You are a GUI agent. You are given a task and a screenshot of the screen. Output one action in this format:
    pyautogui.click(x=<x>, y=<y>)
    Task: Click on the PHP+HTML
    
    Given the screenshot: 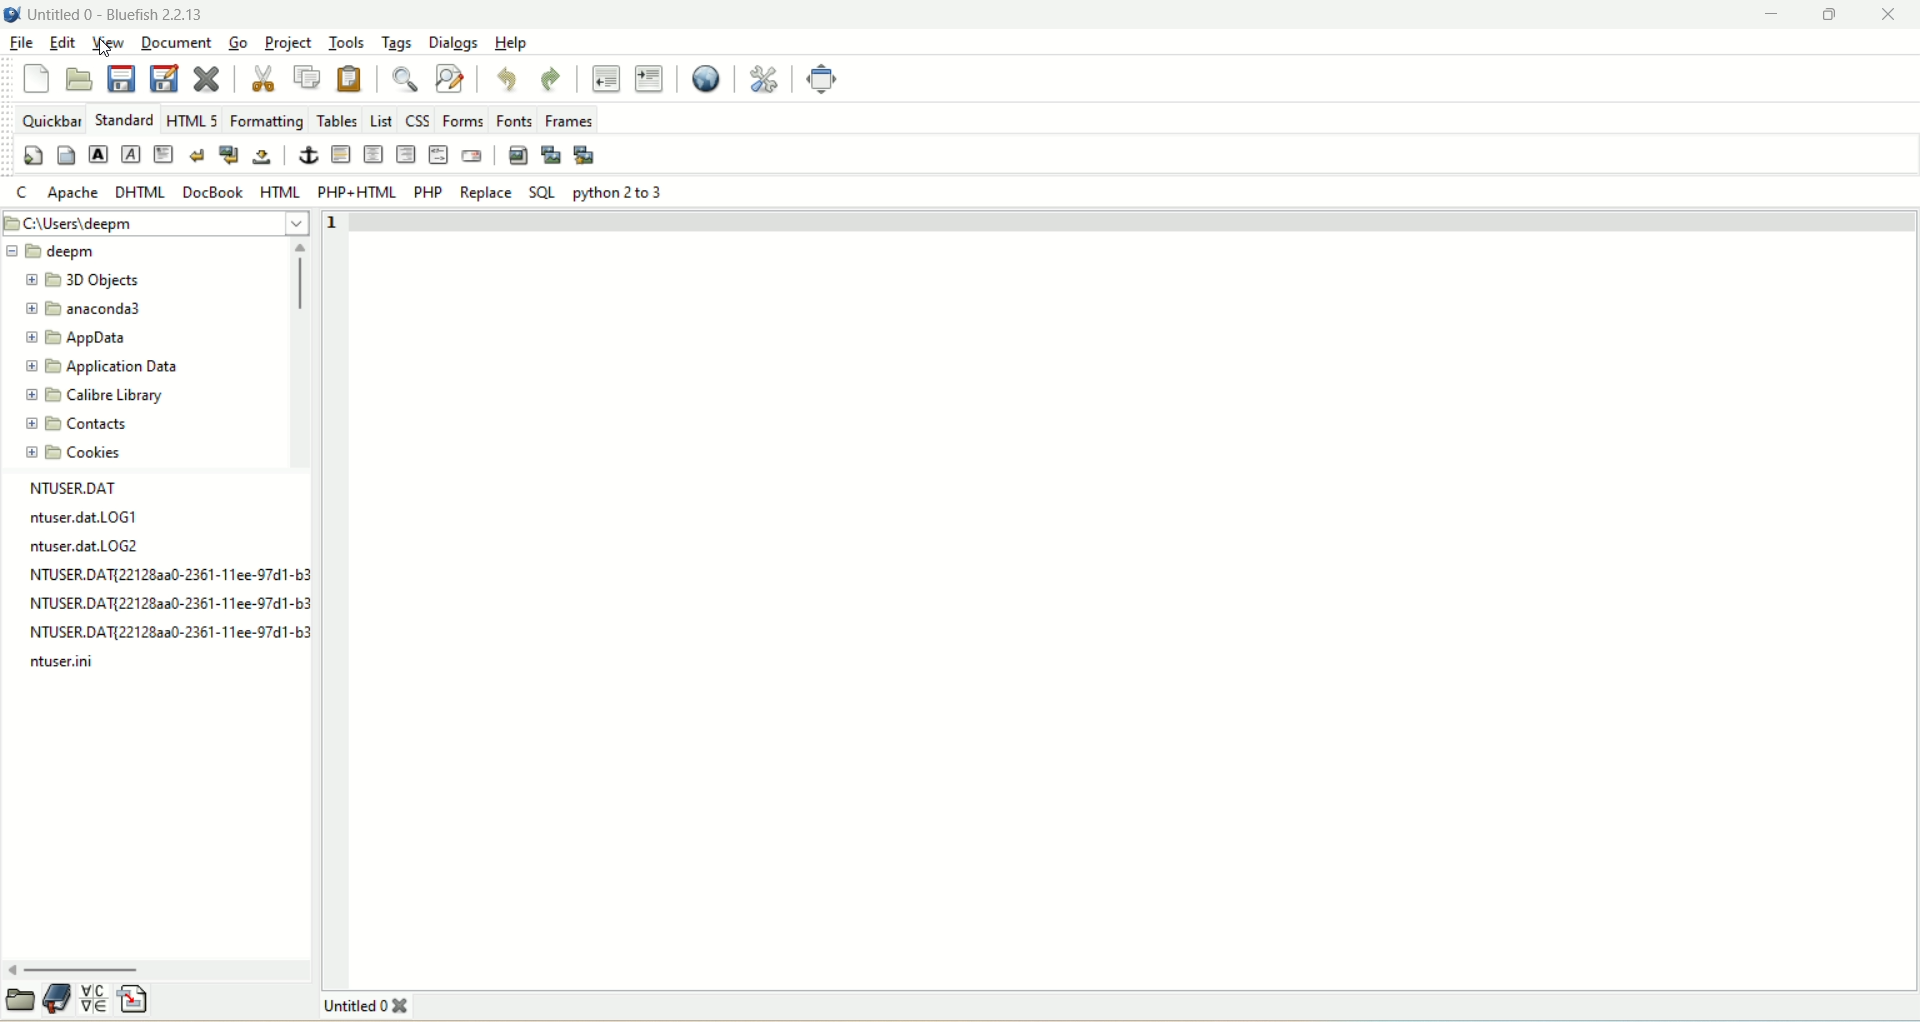 What is the action you would take?
    pyautogui.click(x=356, y=192)
    